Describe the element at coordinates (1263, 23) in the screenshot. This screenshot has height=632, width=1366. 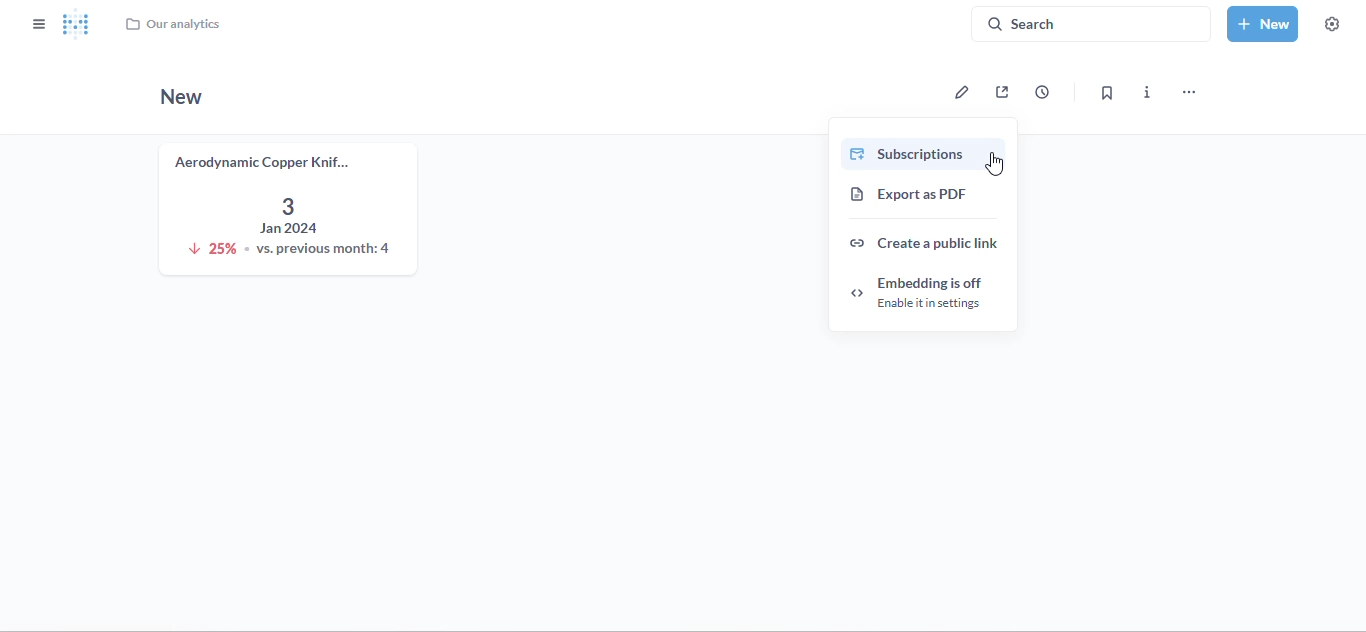
I see `new` at that location.